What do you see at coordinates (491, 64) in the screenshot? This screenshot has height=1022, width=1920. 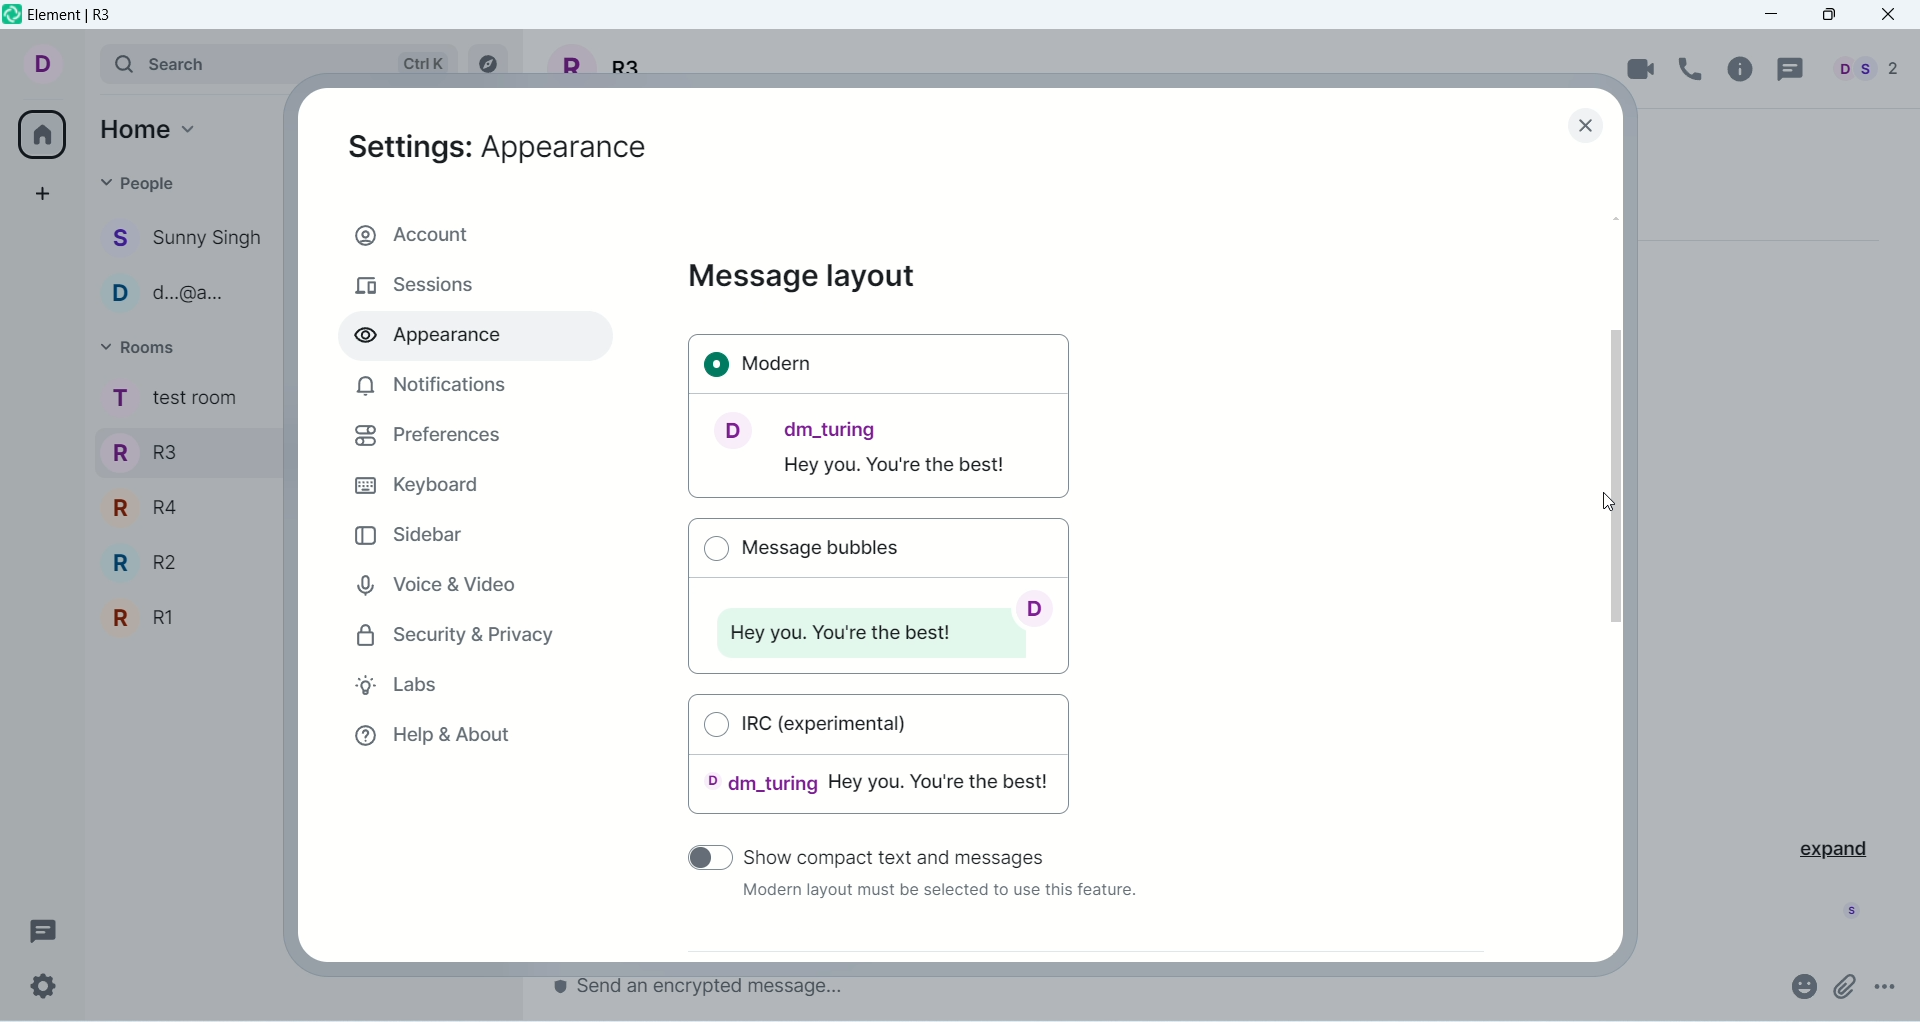 I see `explore rooms` at bounding box center [491, 64].